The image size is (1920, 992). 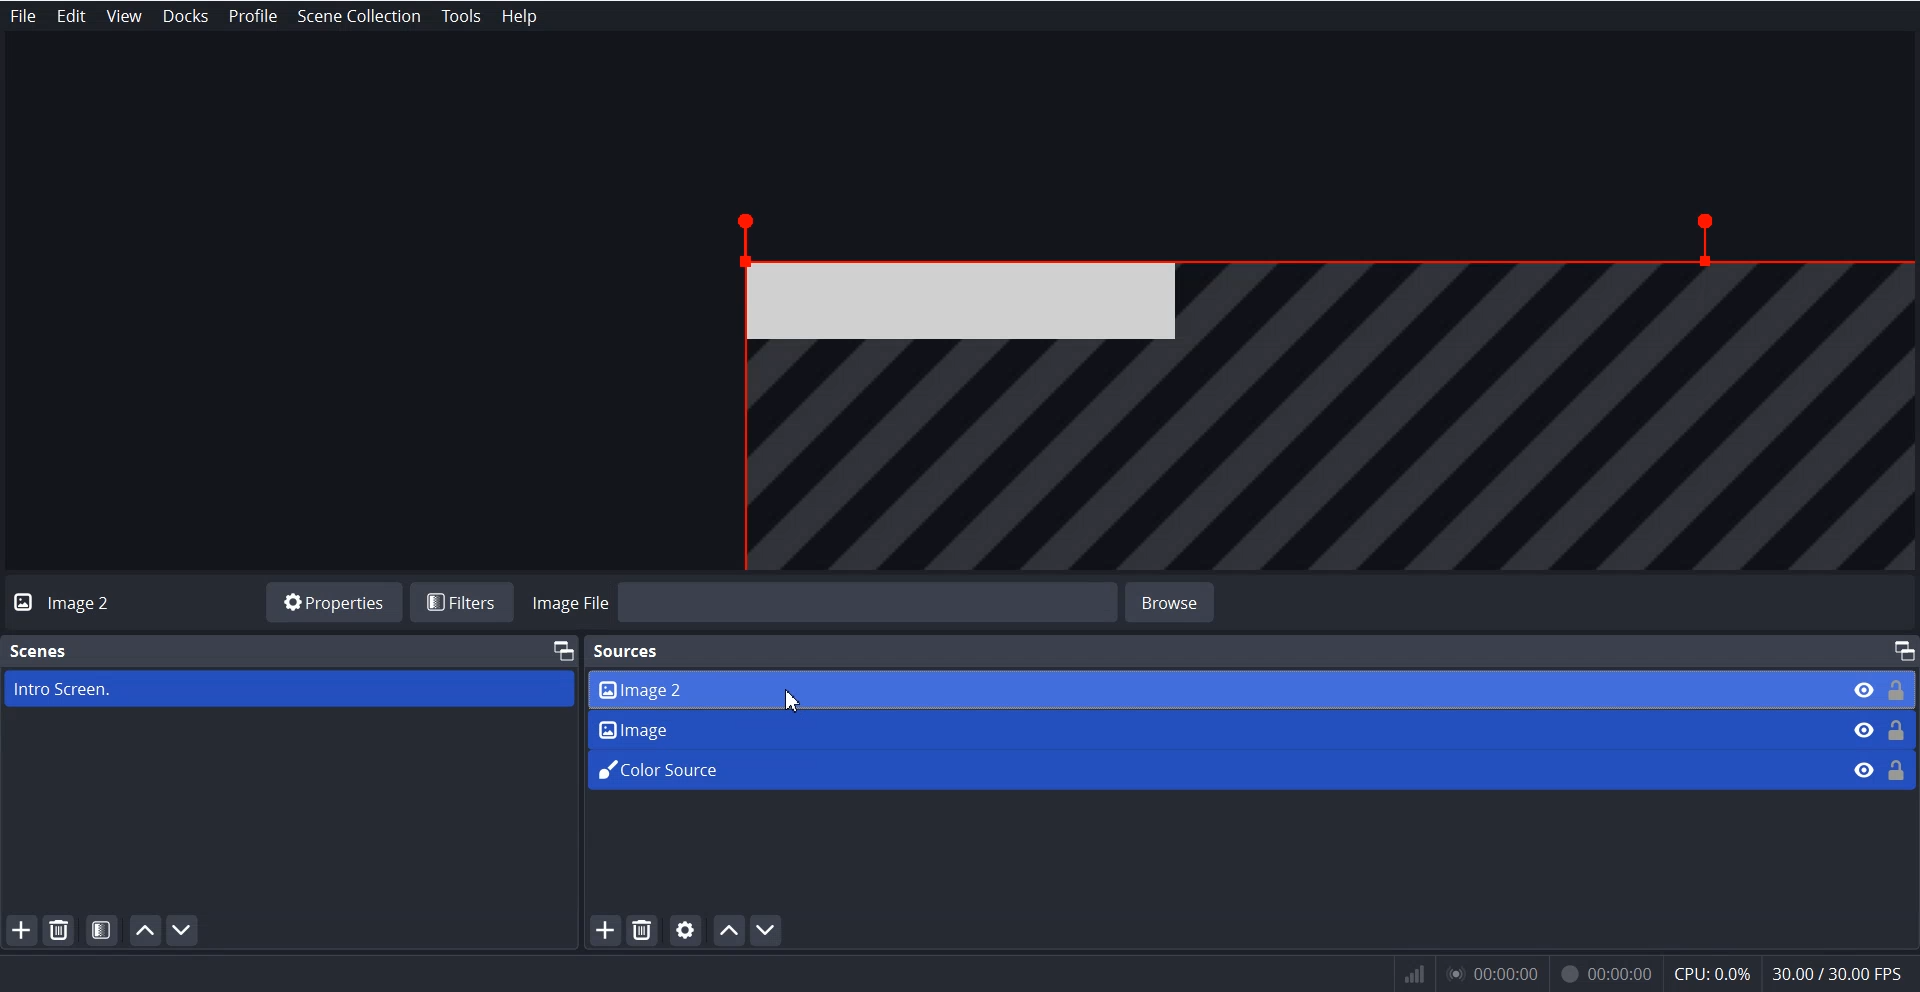 I want to click on Remove Selected Source, so click(x=642, y=931).